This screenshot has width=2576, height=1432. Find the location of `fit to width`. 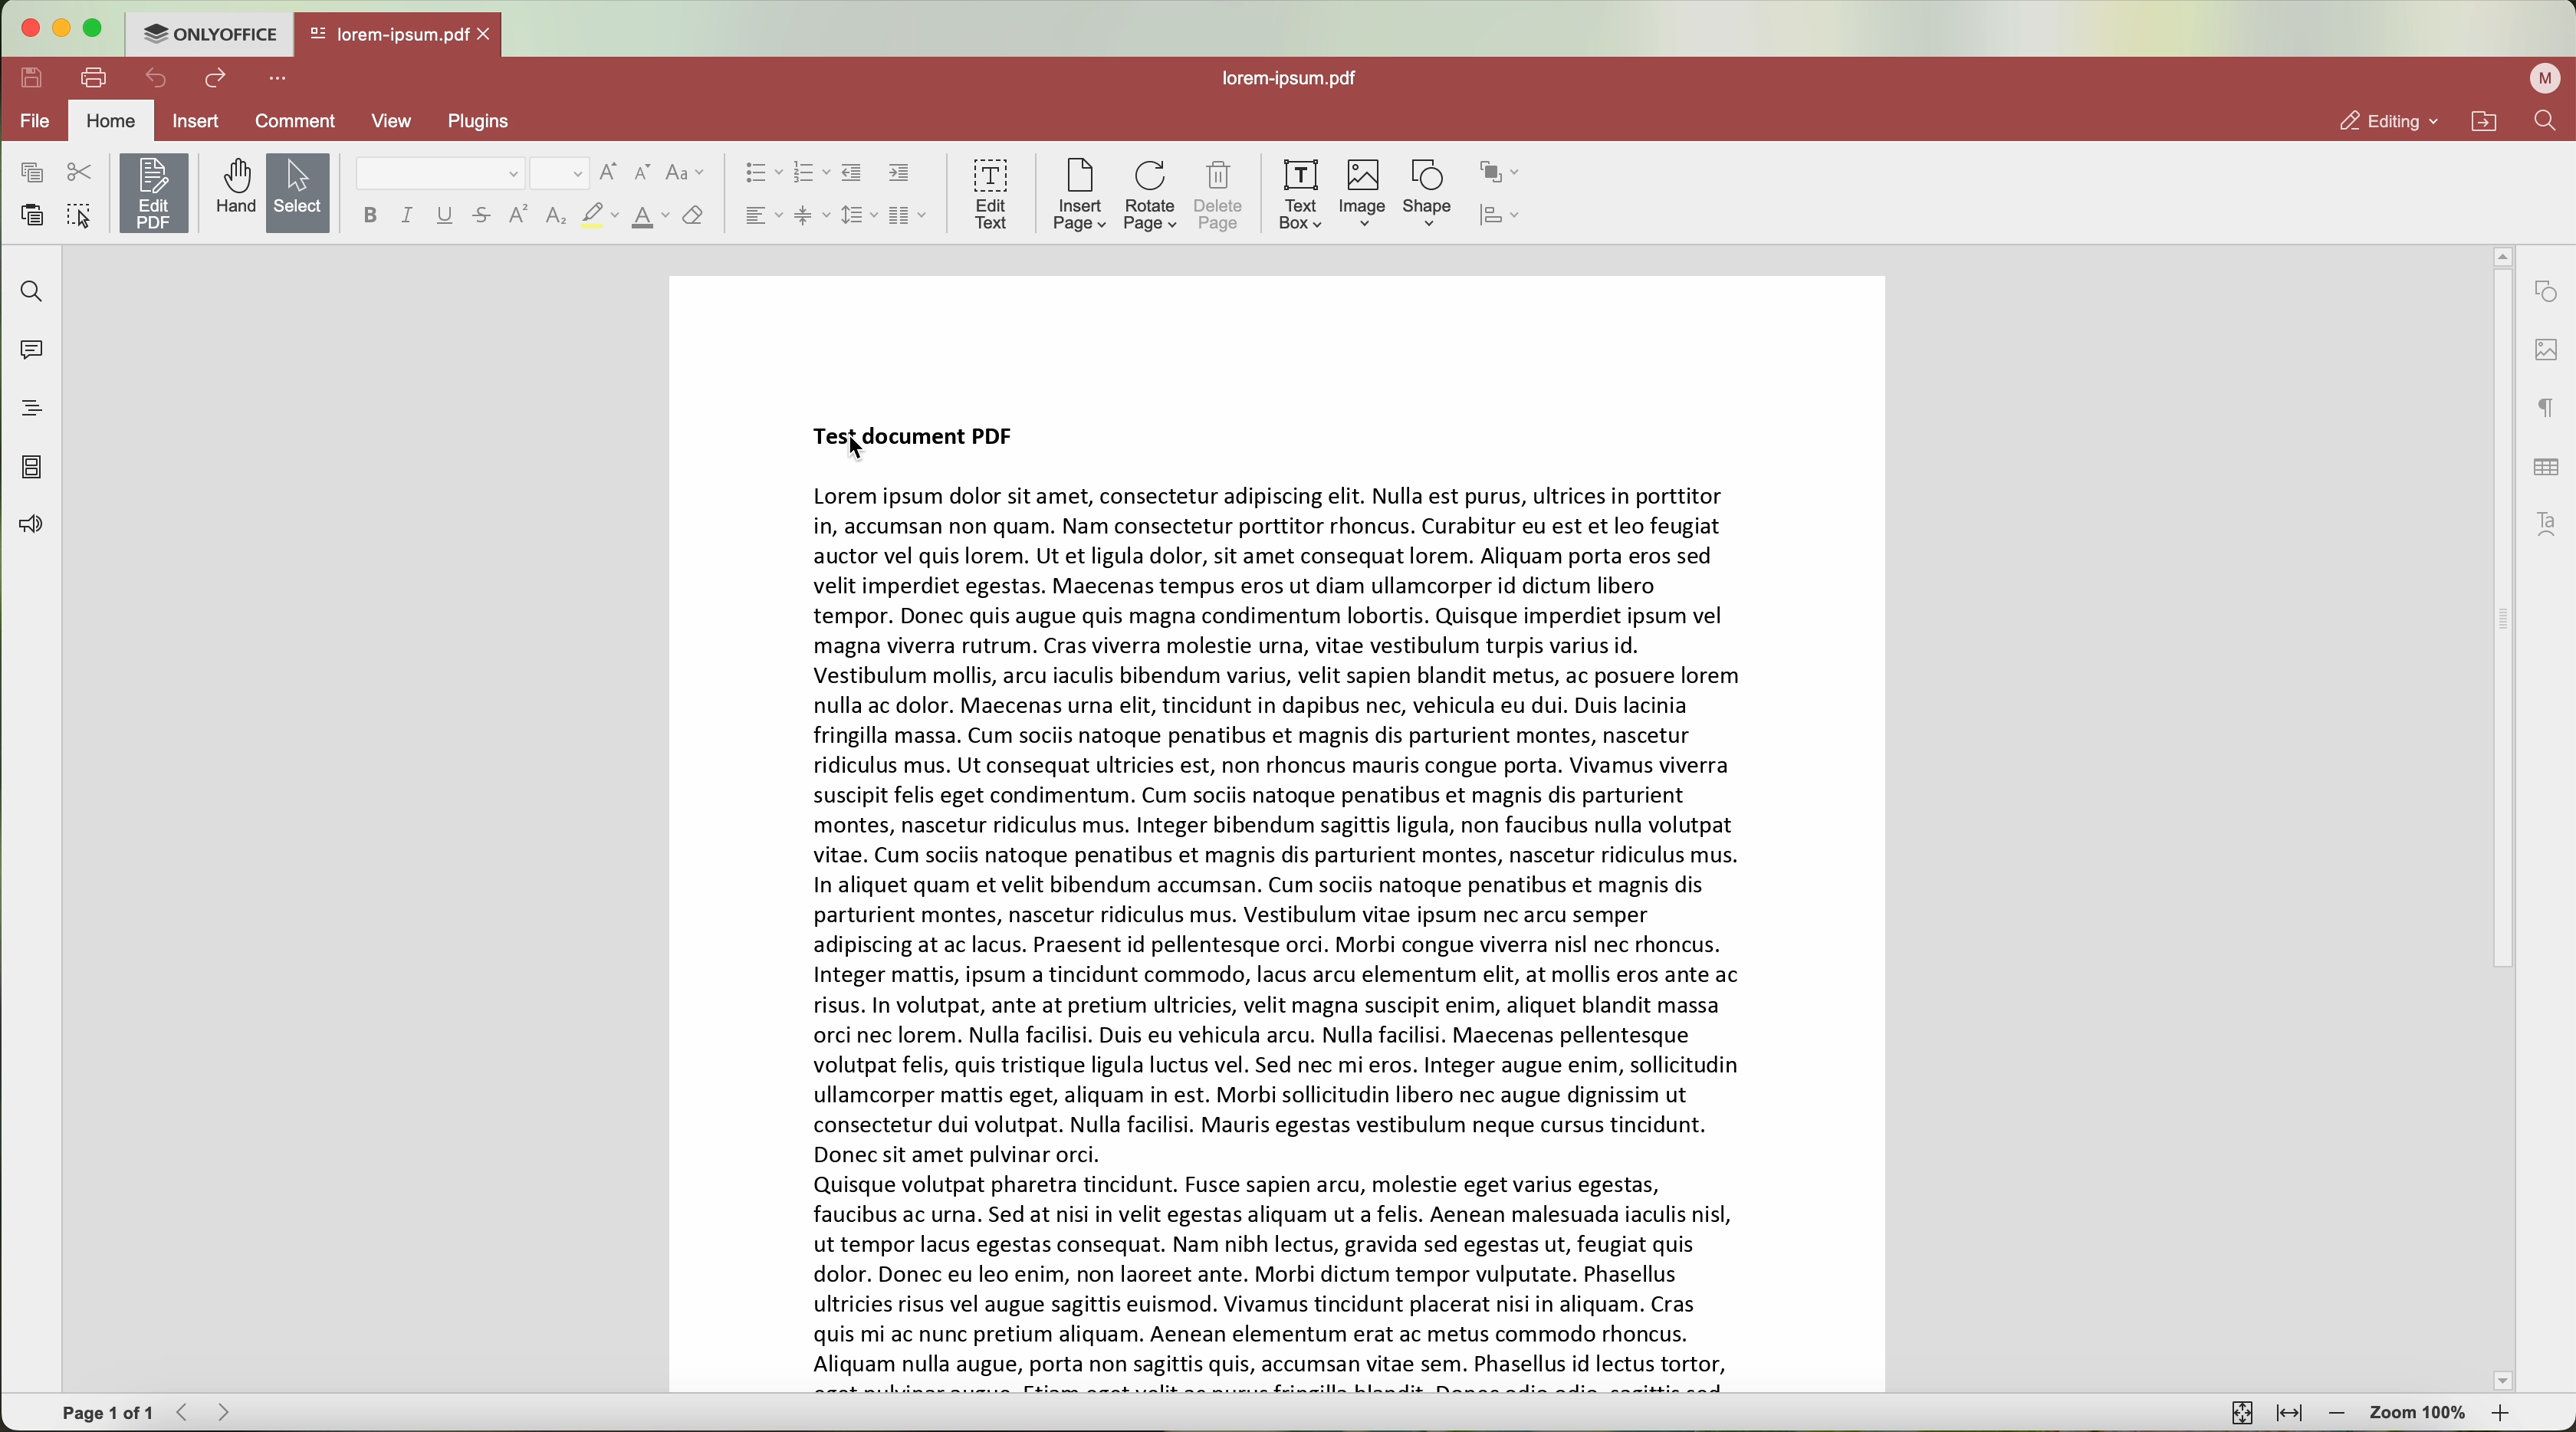

fit to width is located at coordinates (2289, 1412).